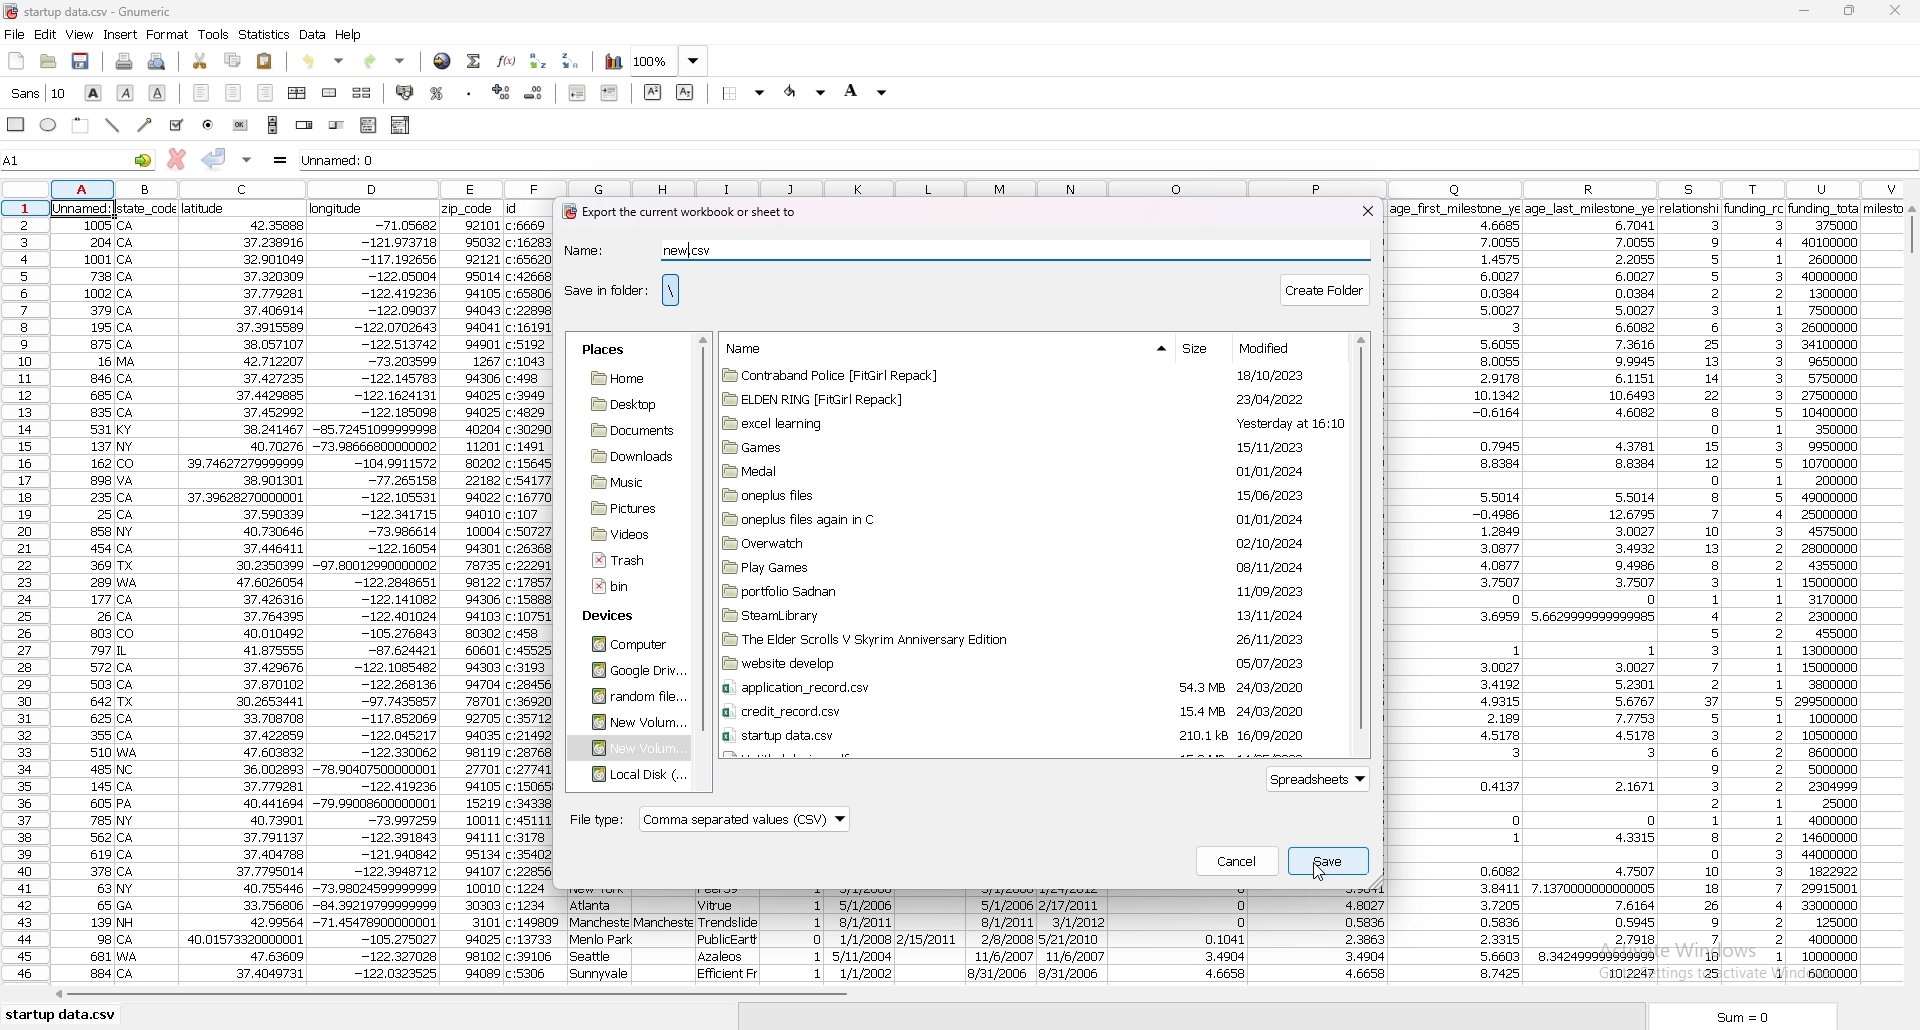 The width and height of the screenshot is (1920, 1030). I want to click on underline, so click(159, 93).